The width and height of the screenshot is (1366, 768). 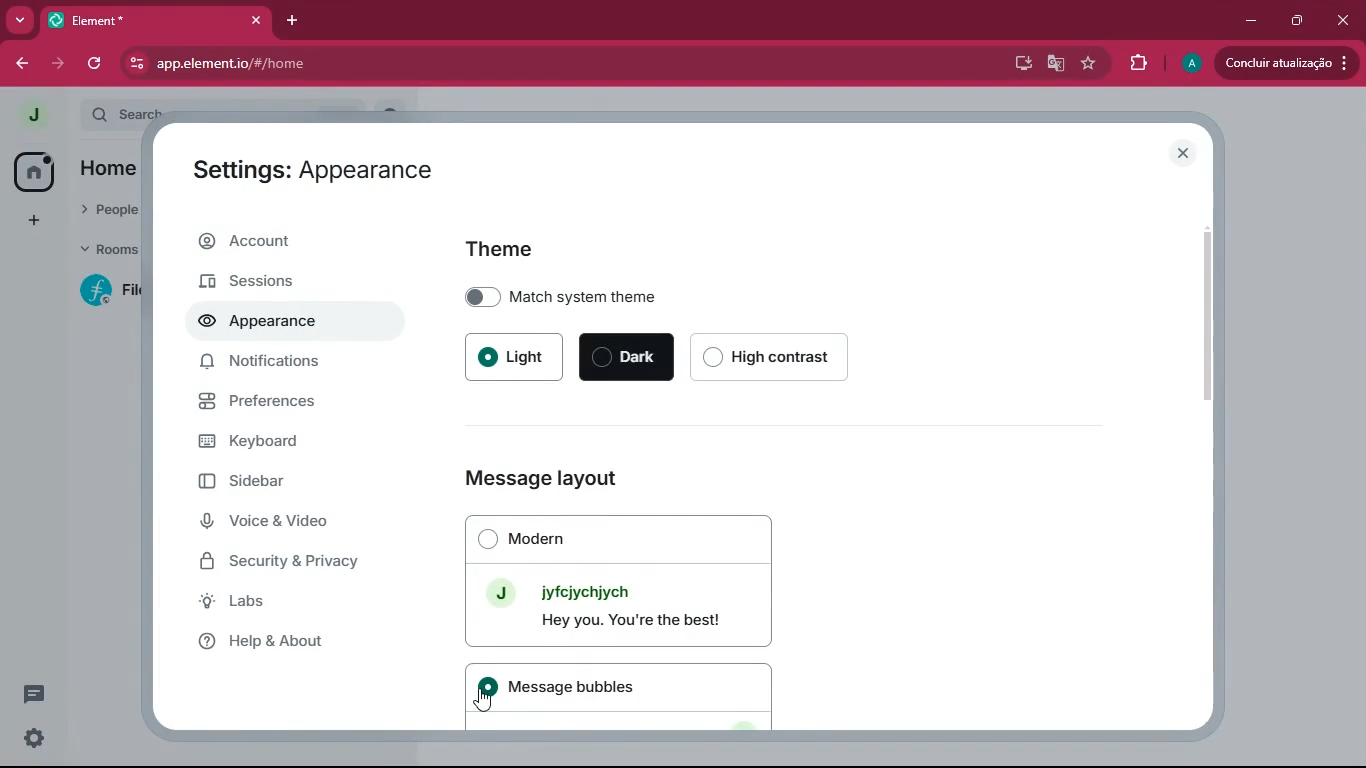 What do you see at coordinates (1190, 64) in the screenshot?
I see `profile` at bounding box center [1190, 64].